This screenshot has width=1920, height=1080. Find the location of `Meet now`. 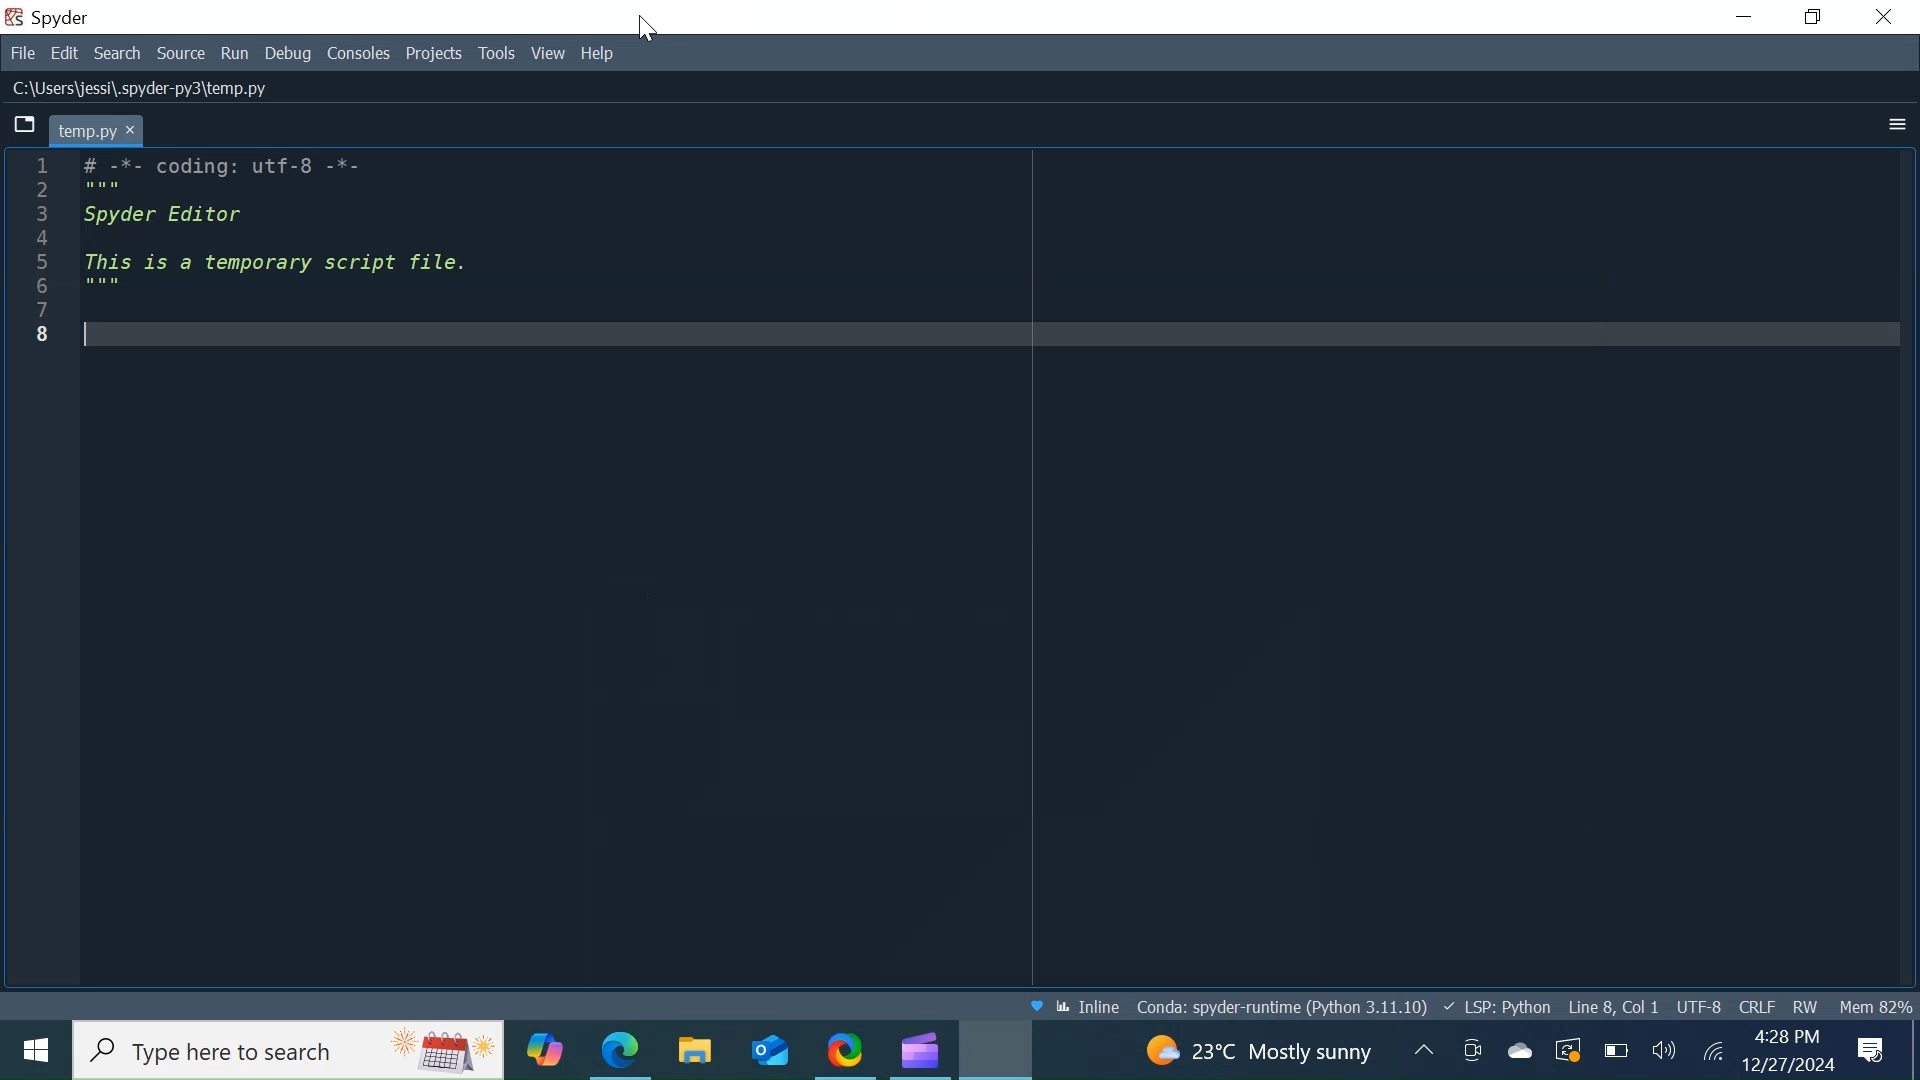

Meet now is located at coordinates (1471, 1050).